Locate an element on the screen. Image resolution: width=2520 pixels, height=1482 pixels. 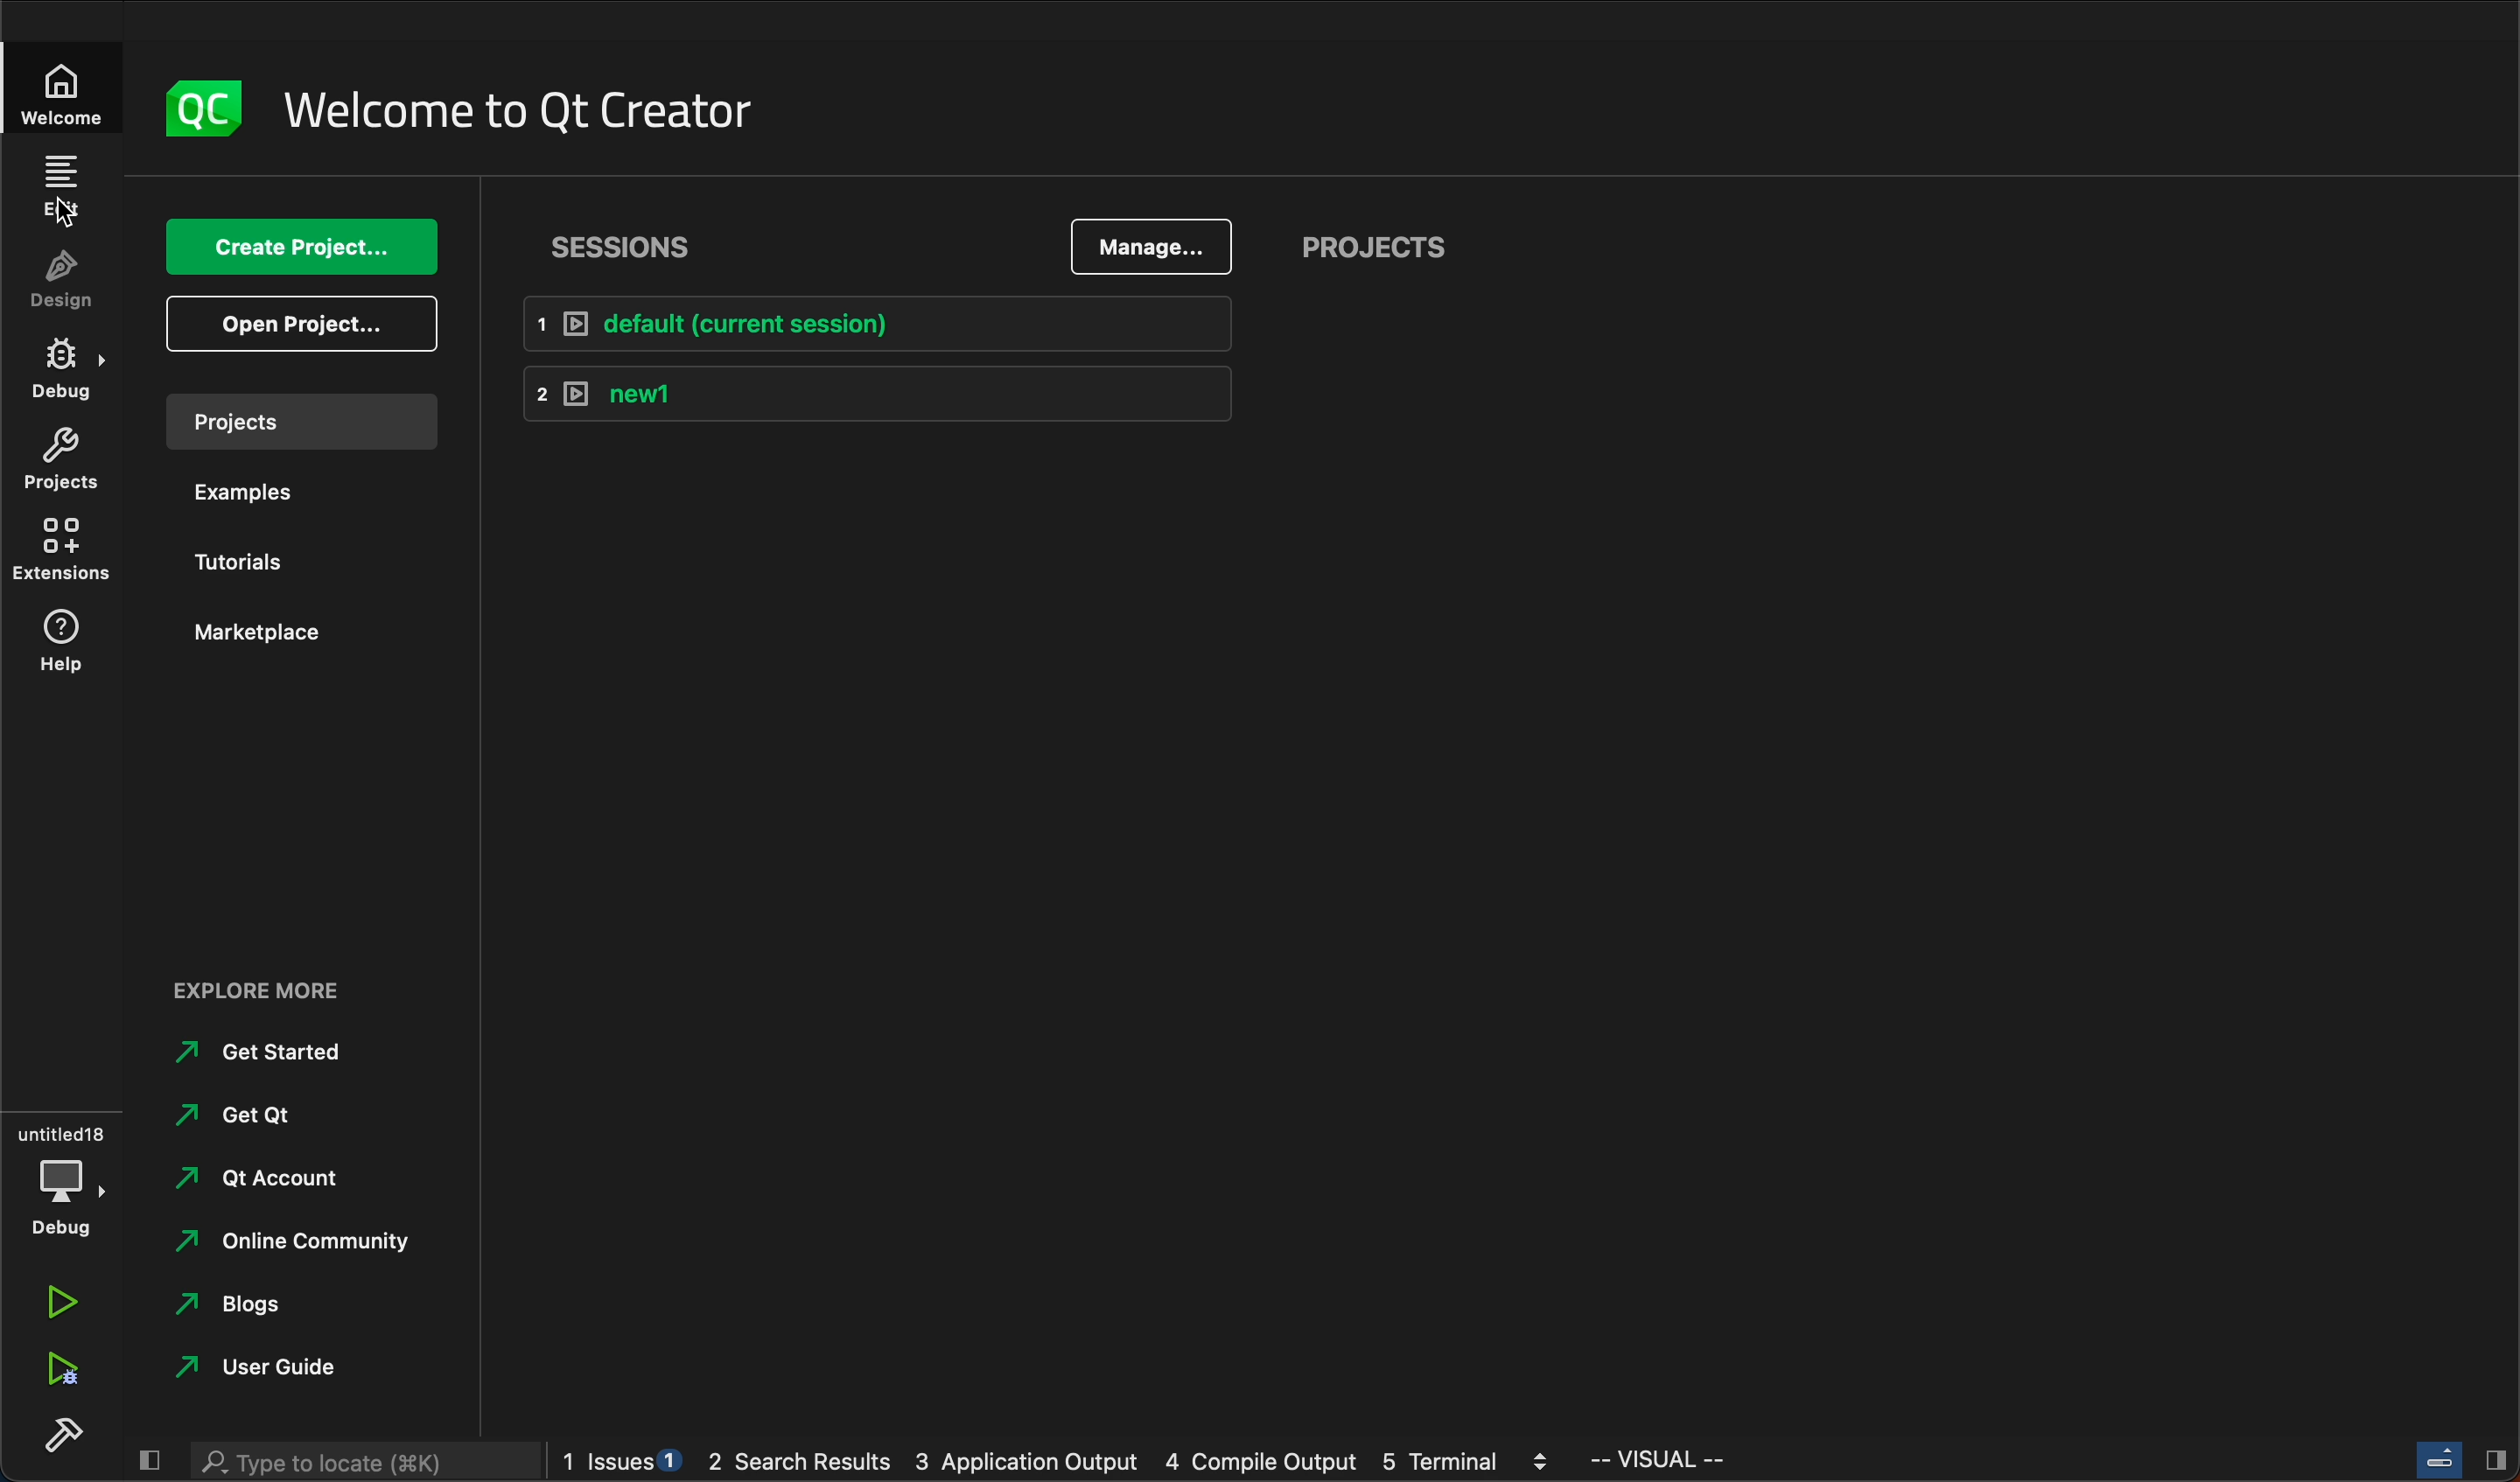
close slidebar is located at coordinates (150, 1459).